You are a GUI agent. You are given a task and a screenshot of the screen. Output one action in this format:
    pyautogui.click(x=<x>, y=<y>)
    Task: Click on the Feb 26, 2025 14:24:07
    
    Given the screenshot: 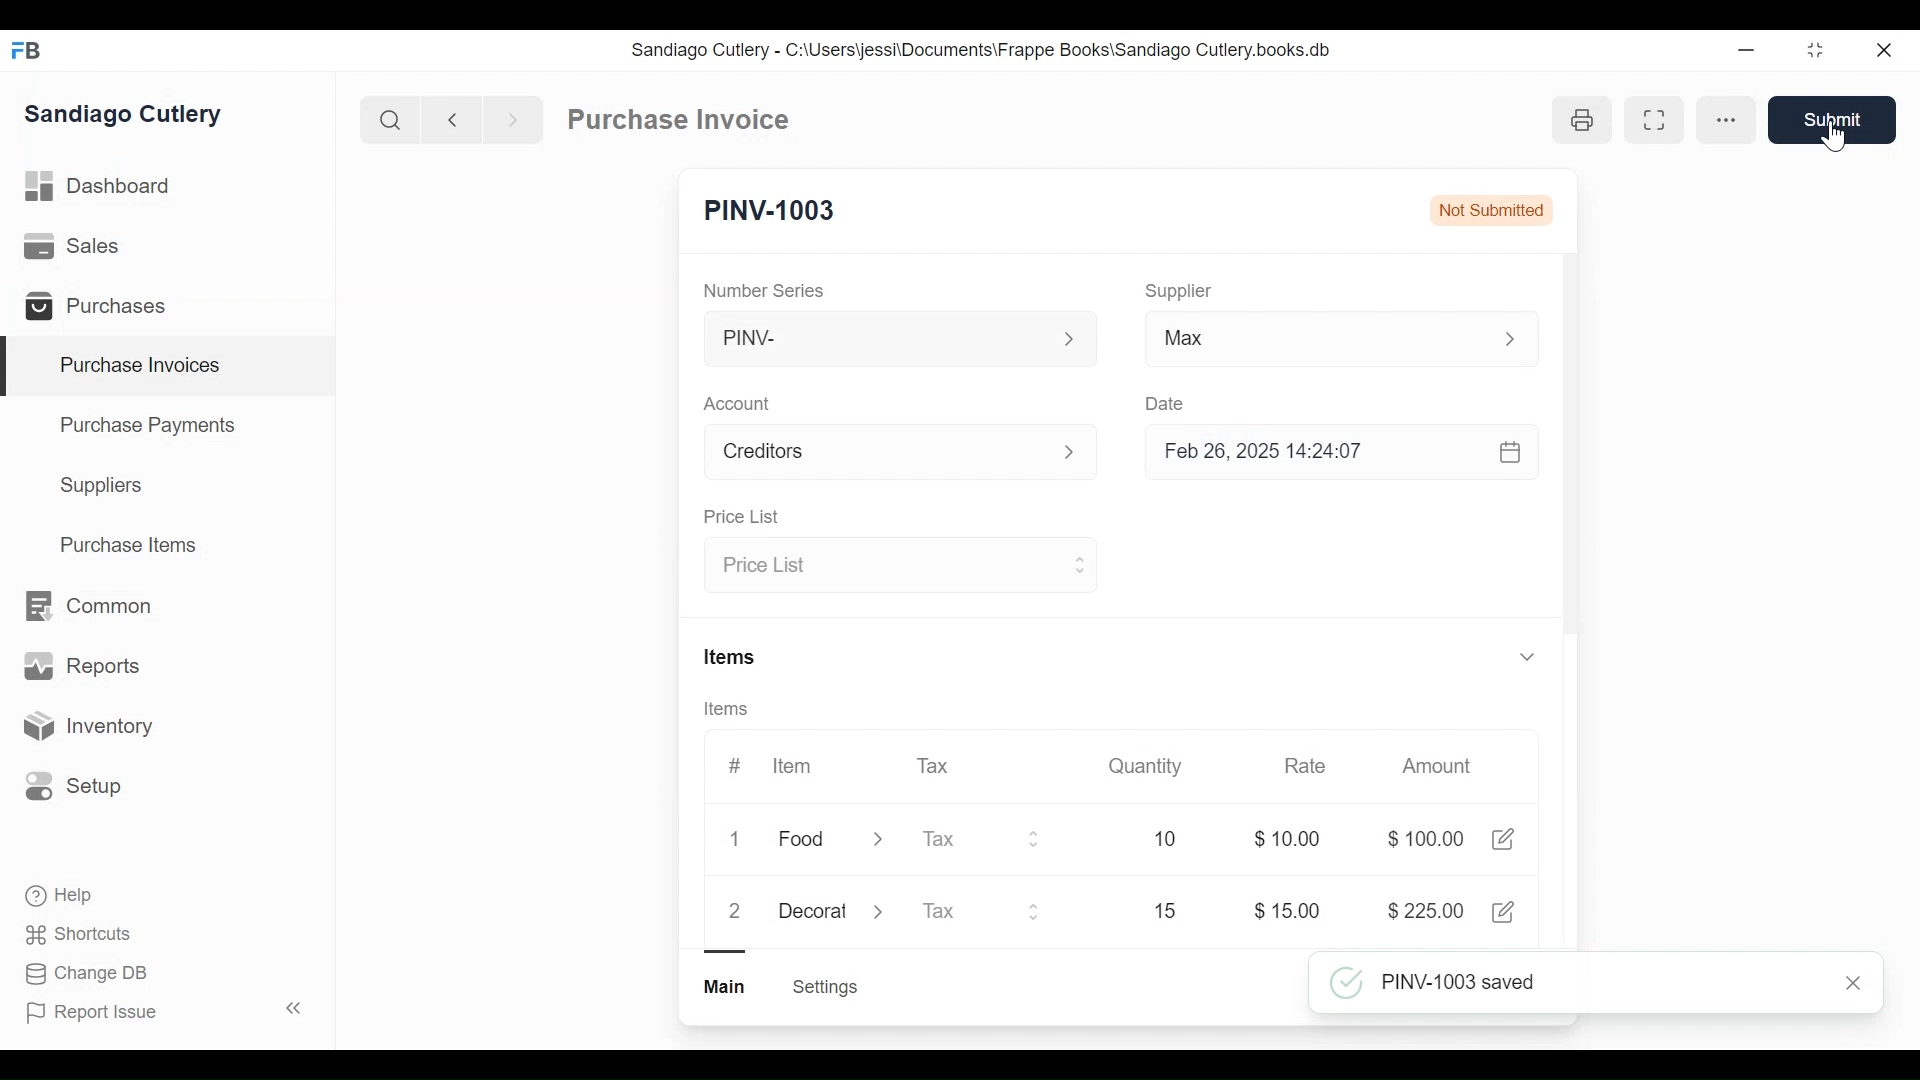 What is the action you would take?
    pyautogui.click(x=1330, y=452)
    